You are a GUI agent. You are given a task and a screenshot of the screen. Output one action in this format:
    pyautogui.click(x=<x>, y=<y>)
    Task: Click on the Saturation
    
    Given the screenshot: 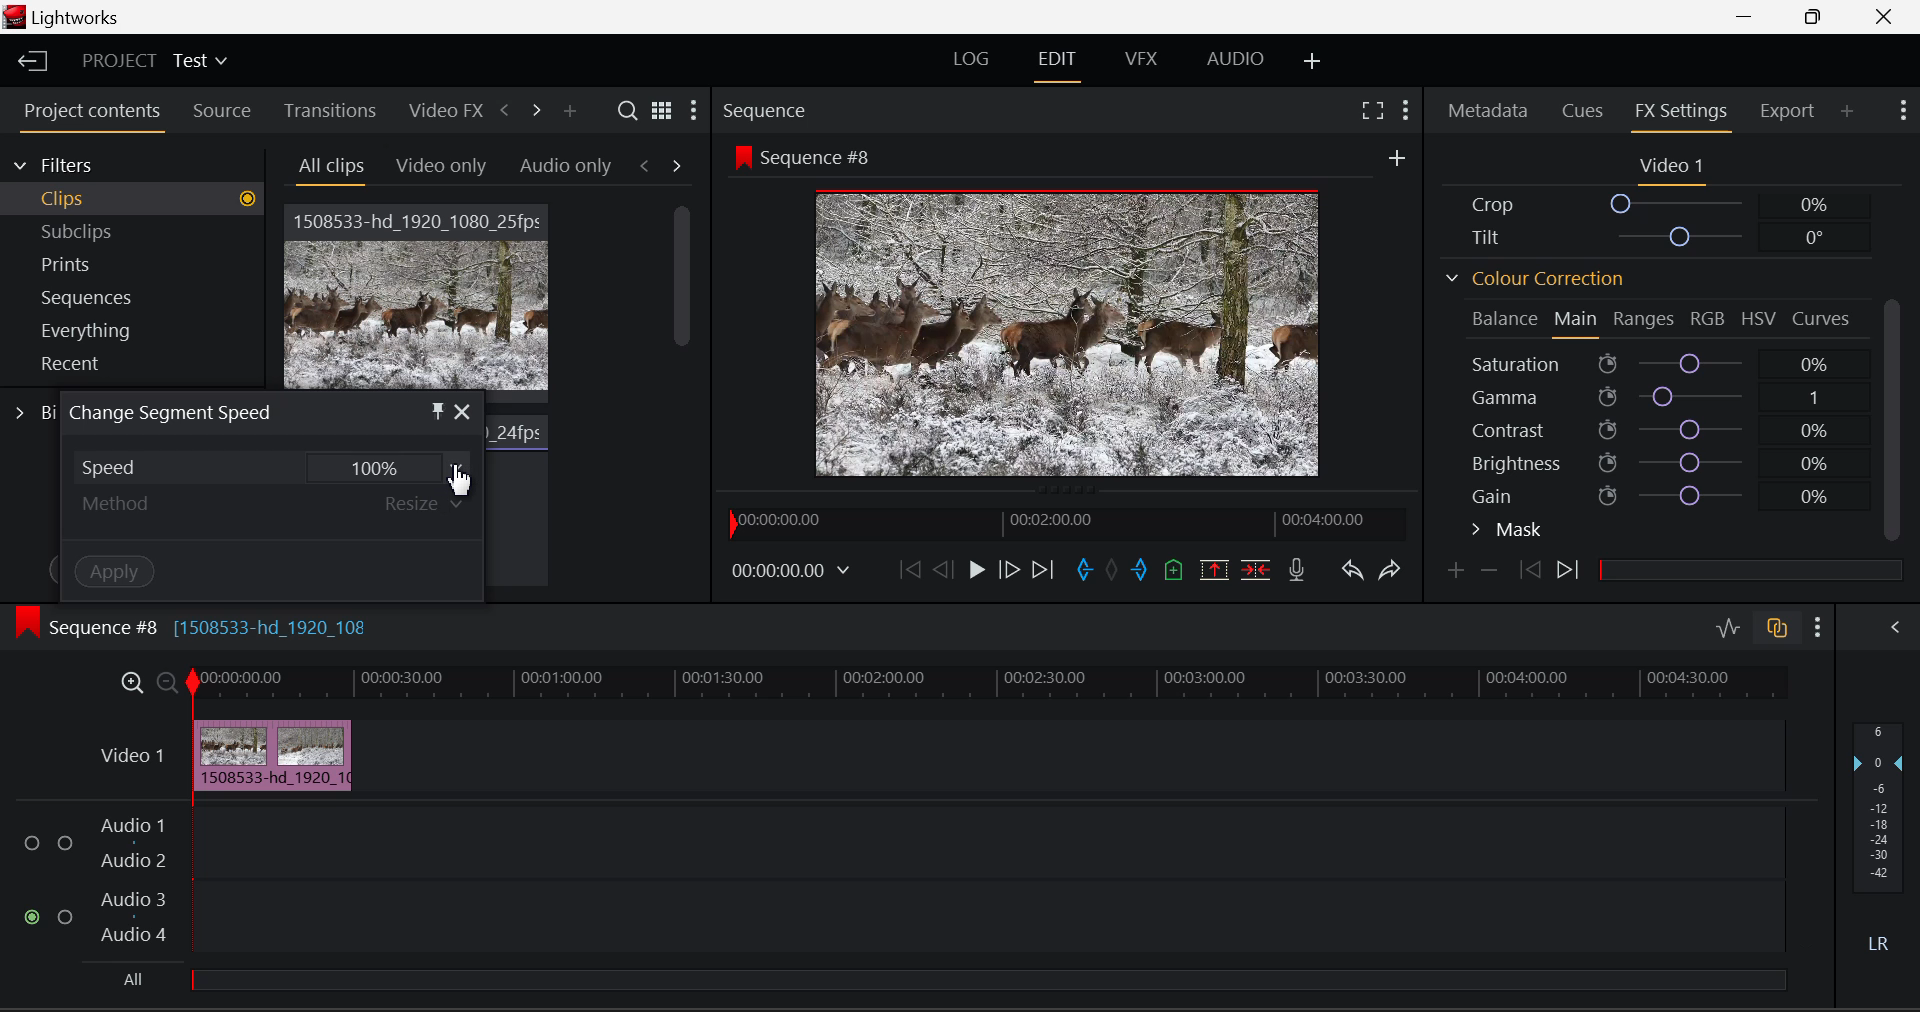 What is the action you would take?
    pyautogui.click(x=1648, y=363)
    